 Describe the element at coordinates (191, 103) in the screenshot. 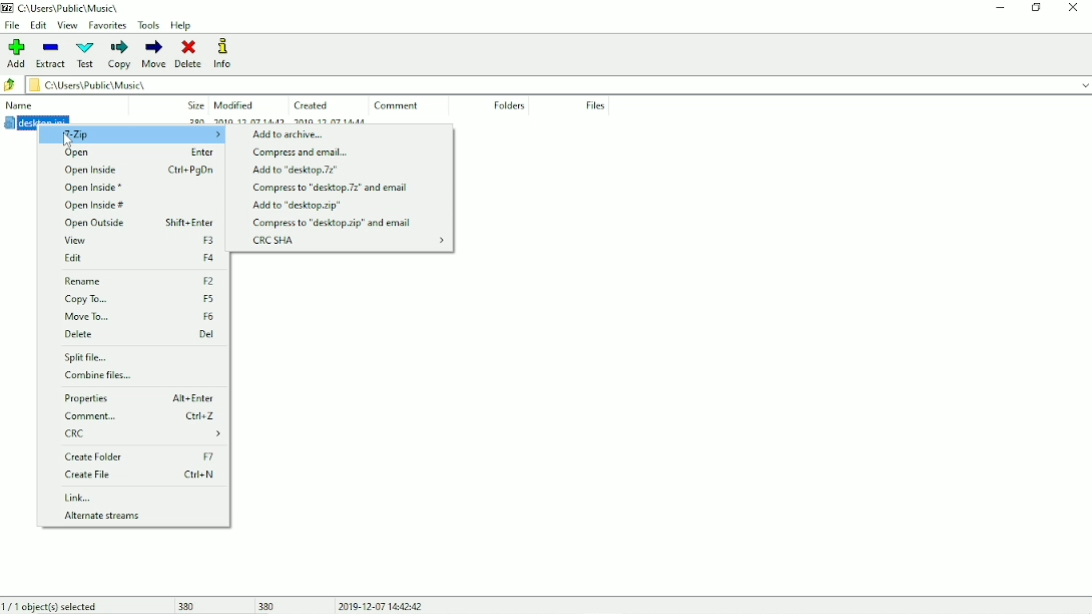

I see `Size` at that location.